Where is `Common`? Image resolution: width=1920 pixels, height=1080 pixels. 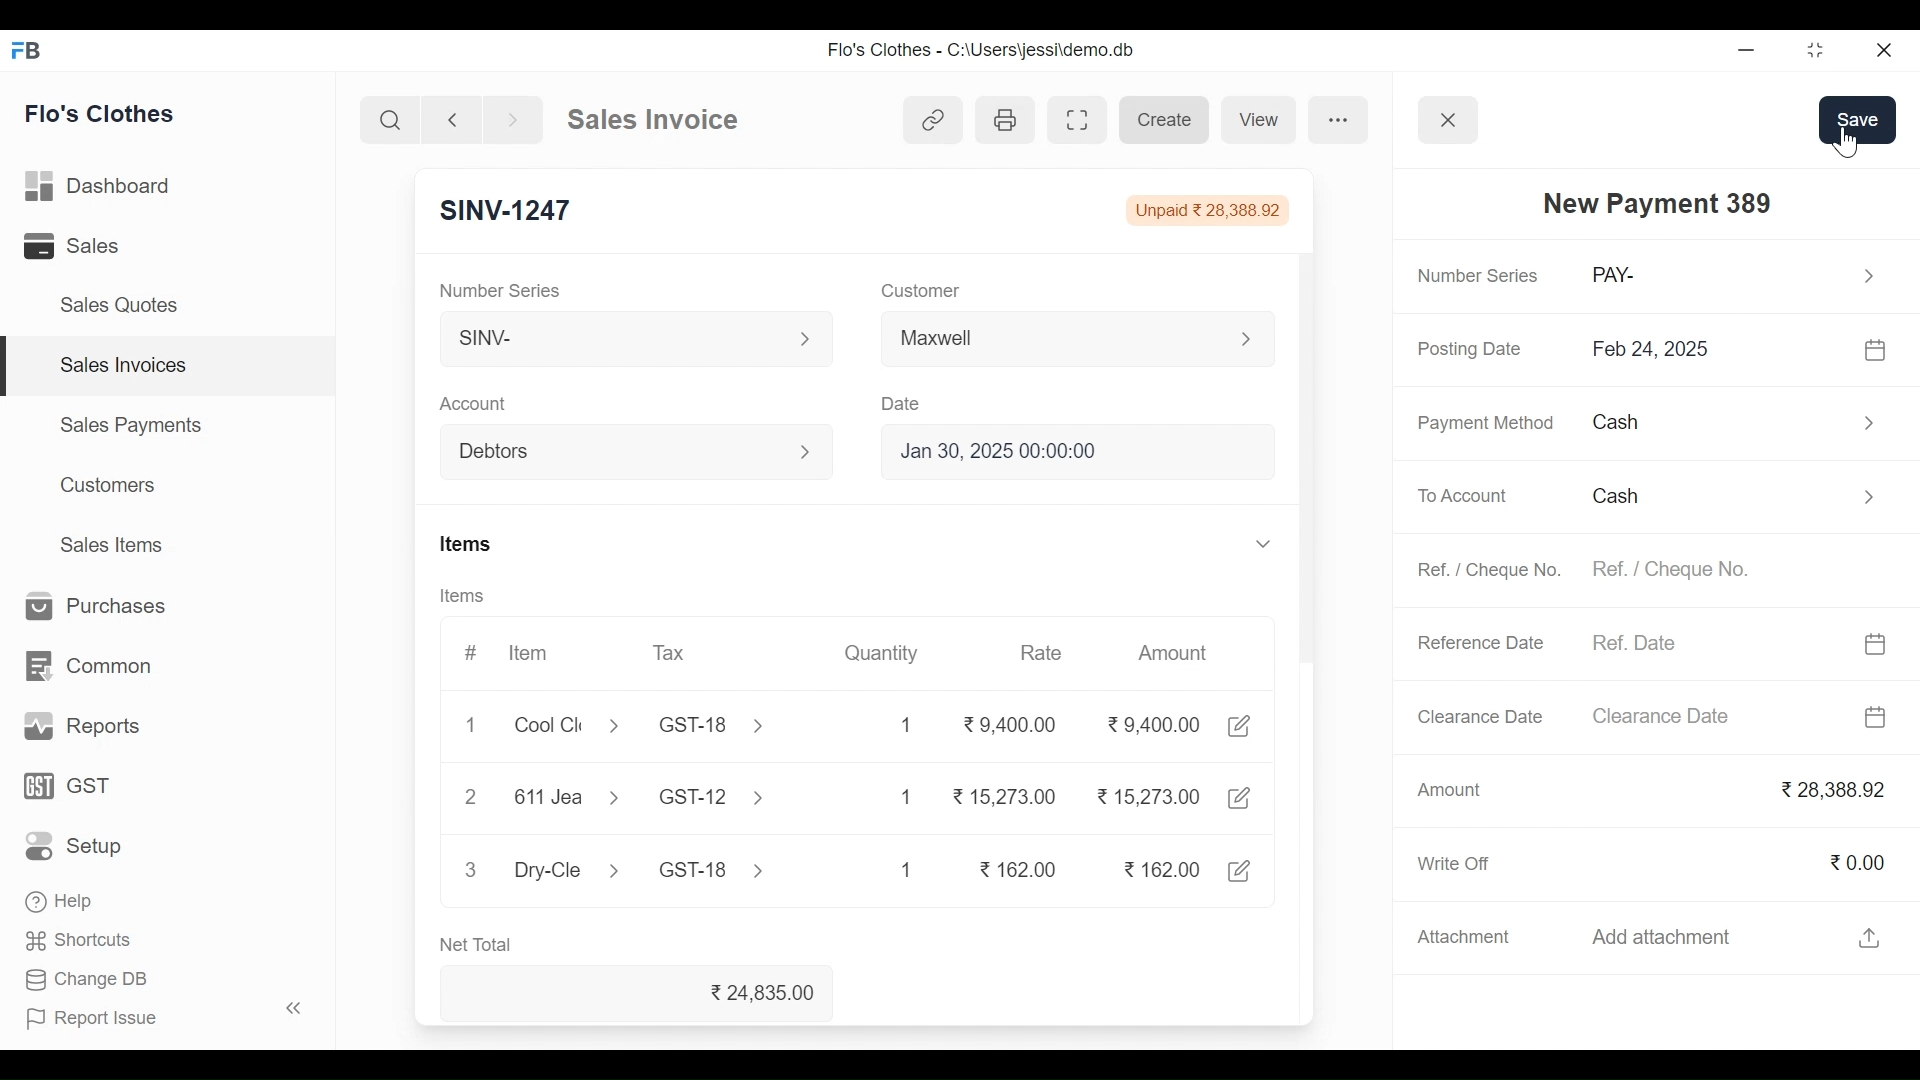 Common is located at coordinates (85, 667).